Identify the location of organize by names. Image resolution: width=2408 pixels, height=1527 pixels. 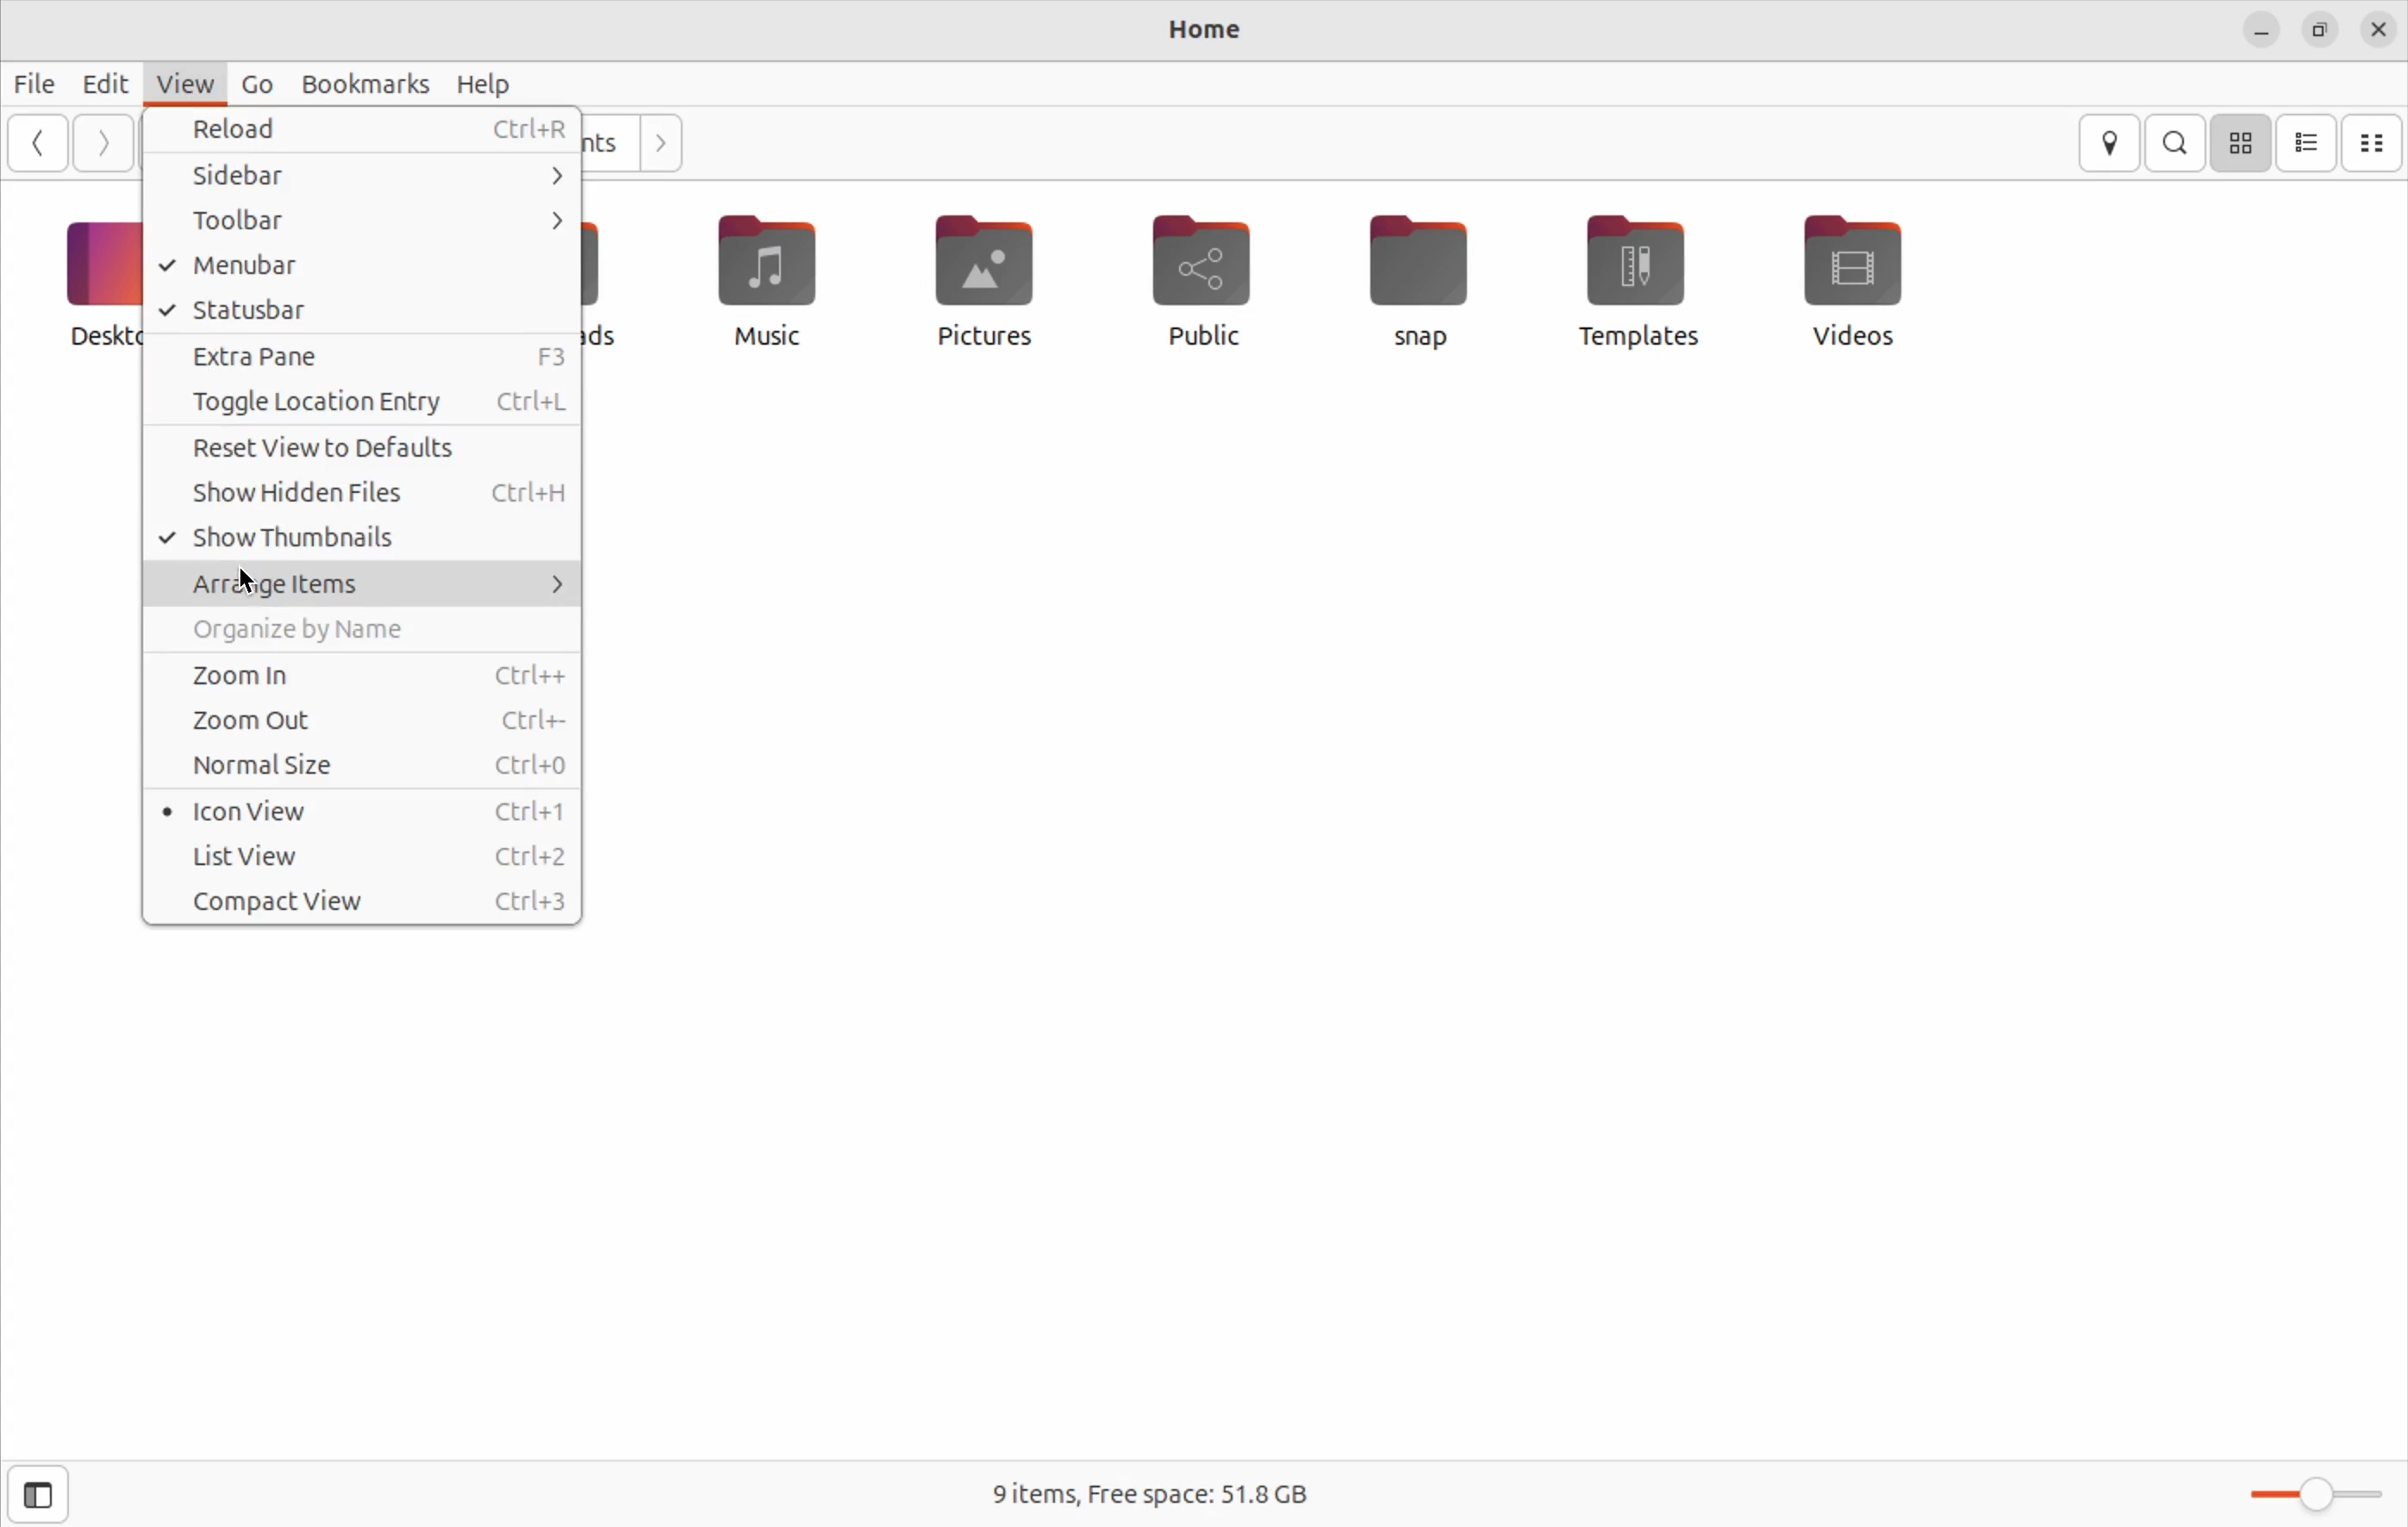
(365, 634).